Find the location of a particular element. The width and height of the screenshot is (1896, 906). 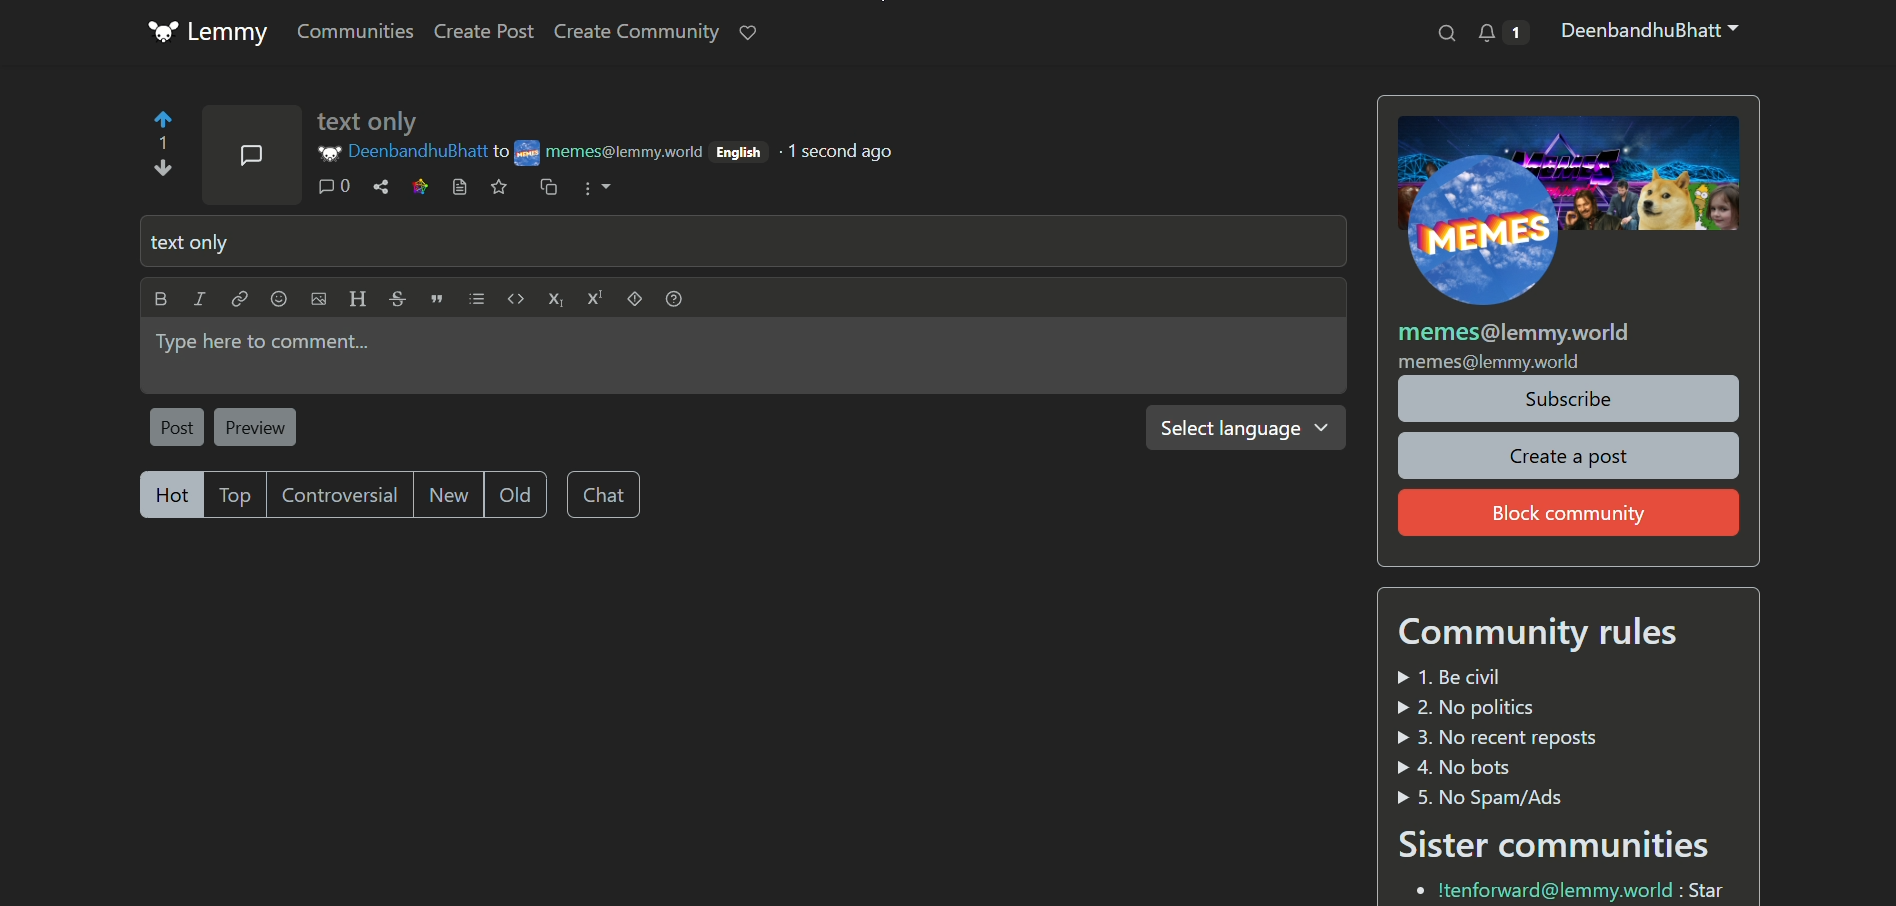

cross-post is located at coordinates (547, 186).